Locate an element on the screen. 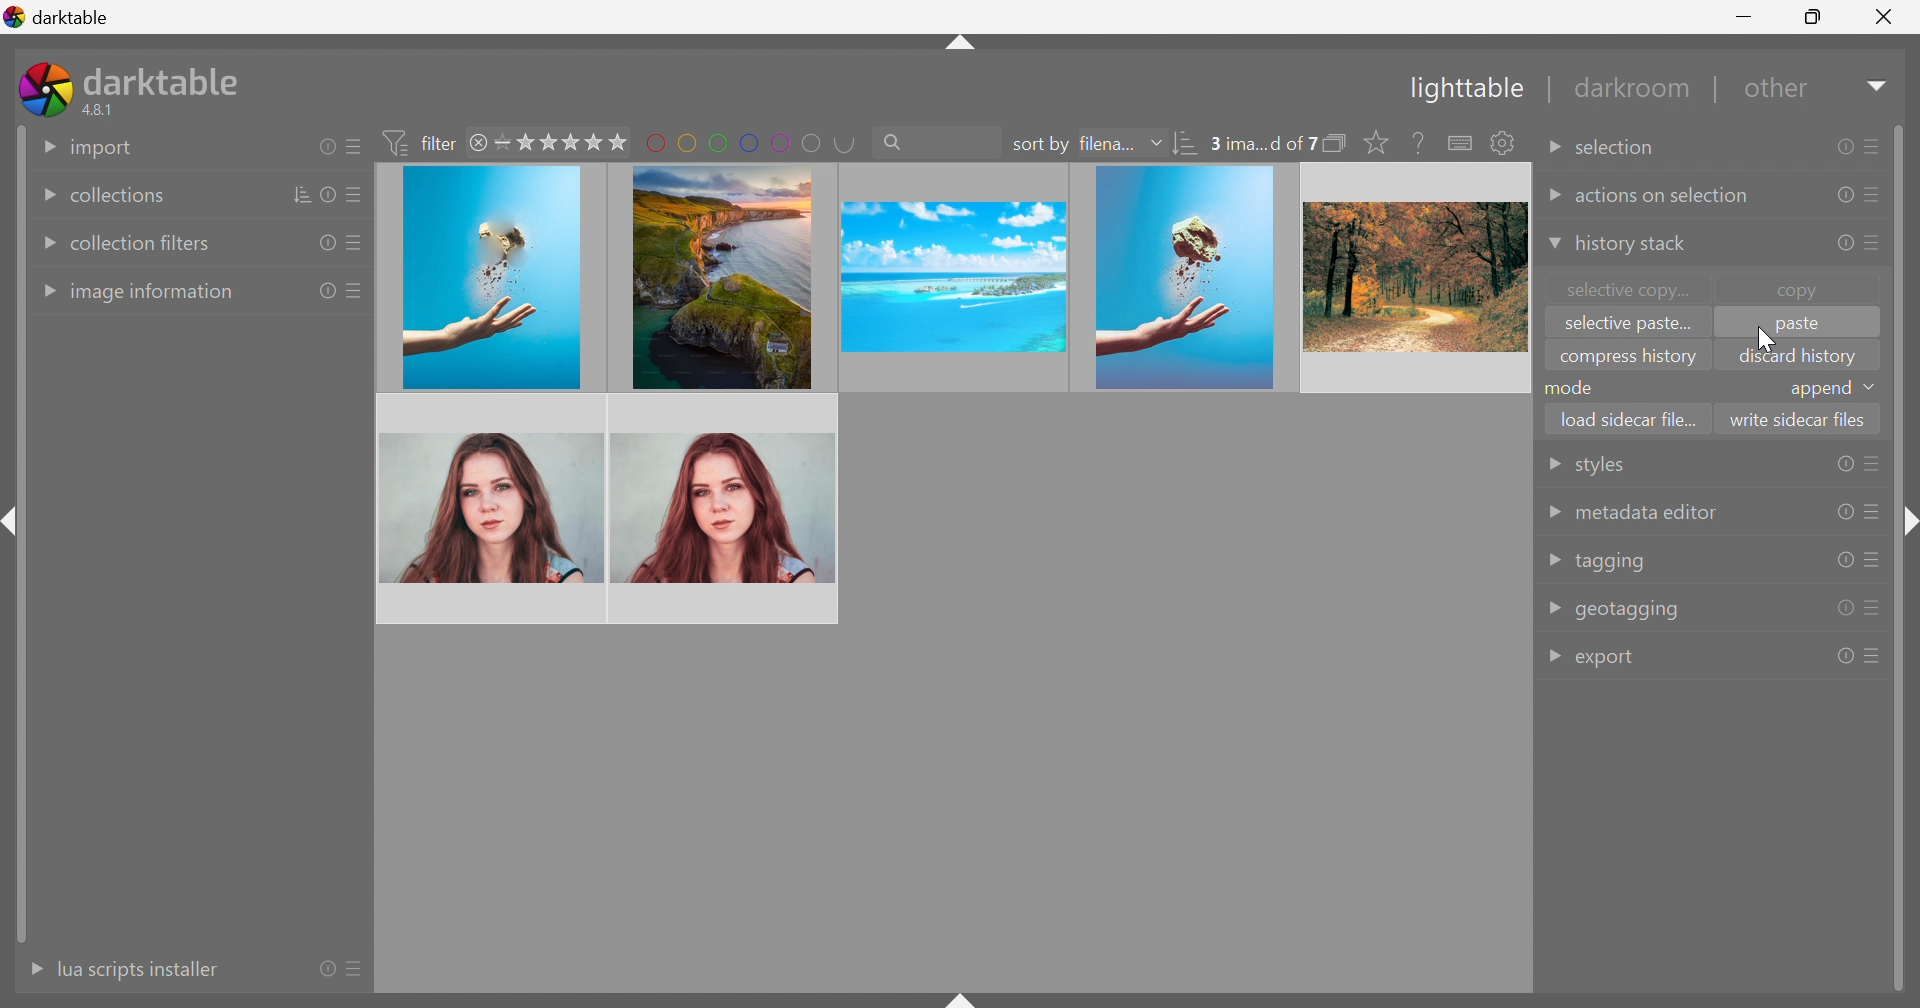  image is located at coordinates (725, 507).